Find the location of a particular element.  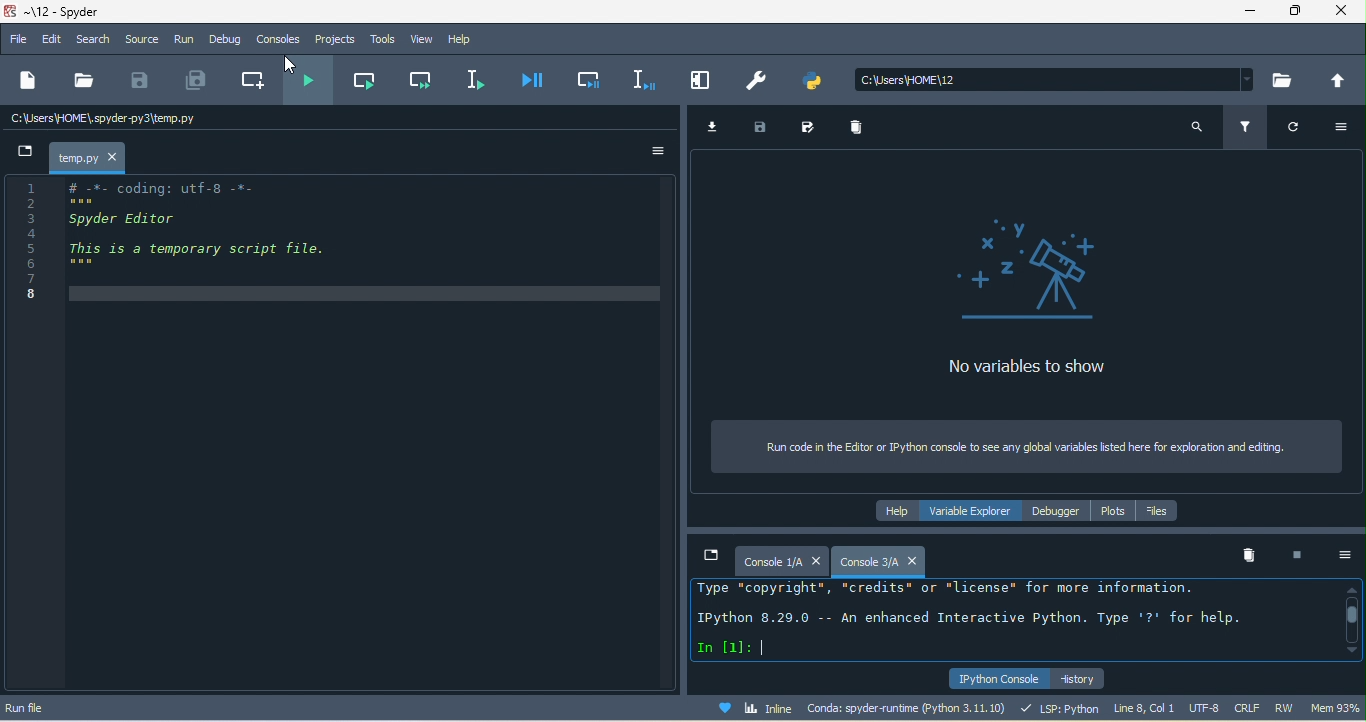

run file is located at coordinates (310, 85).